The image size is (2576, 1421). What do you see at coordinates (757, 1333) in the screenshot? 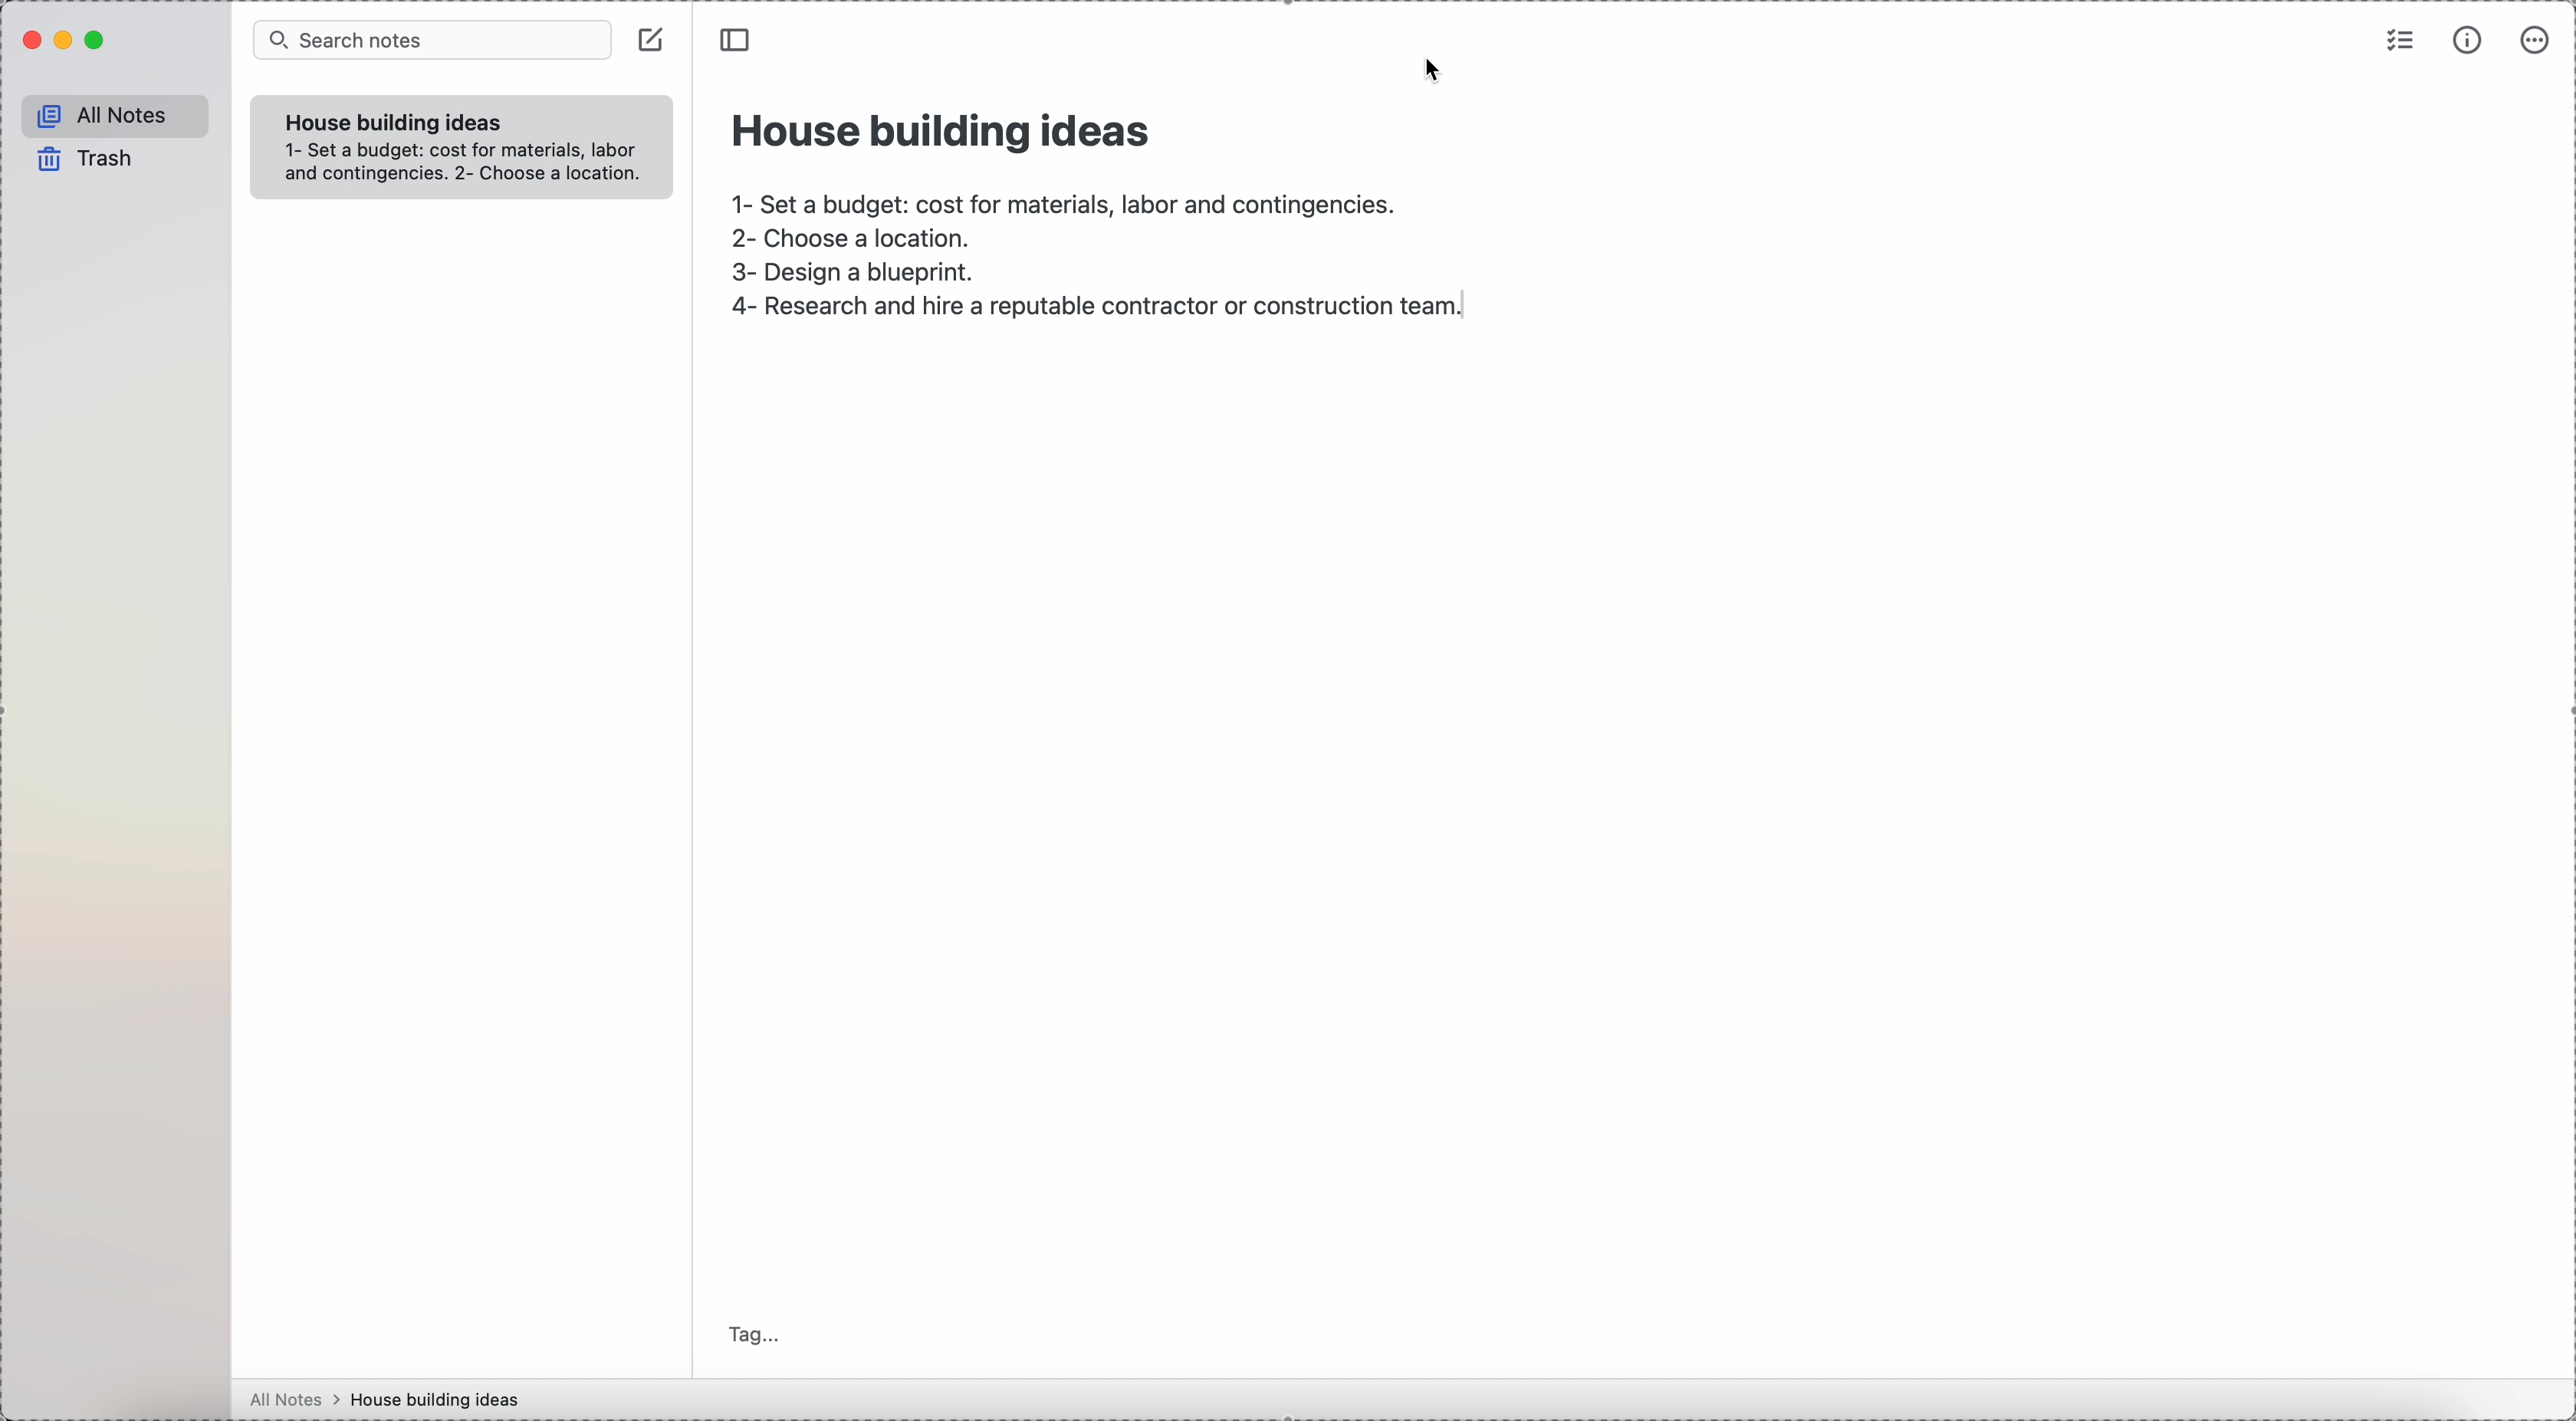
I see `tag` at bounding box center [757, 1333].